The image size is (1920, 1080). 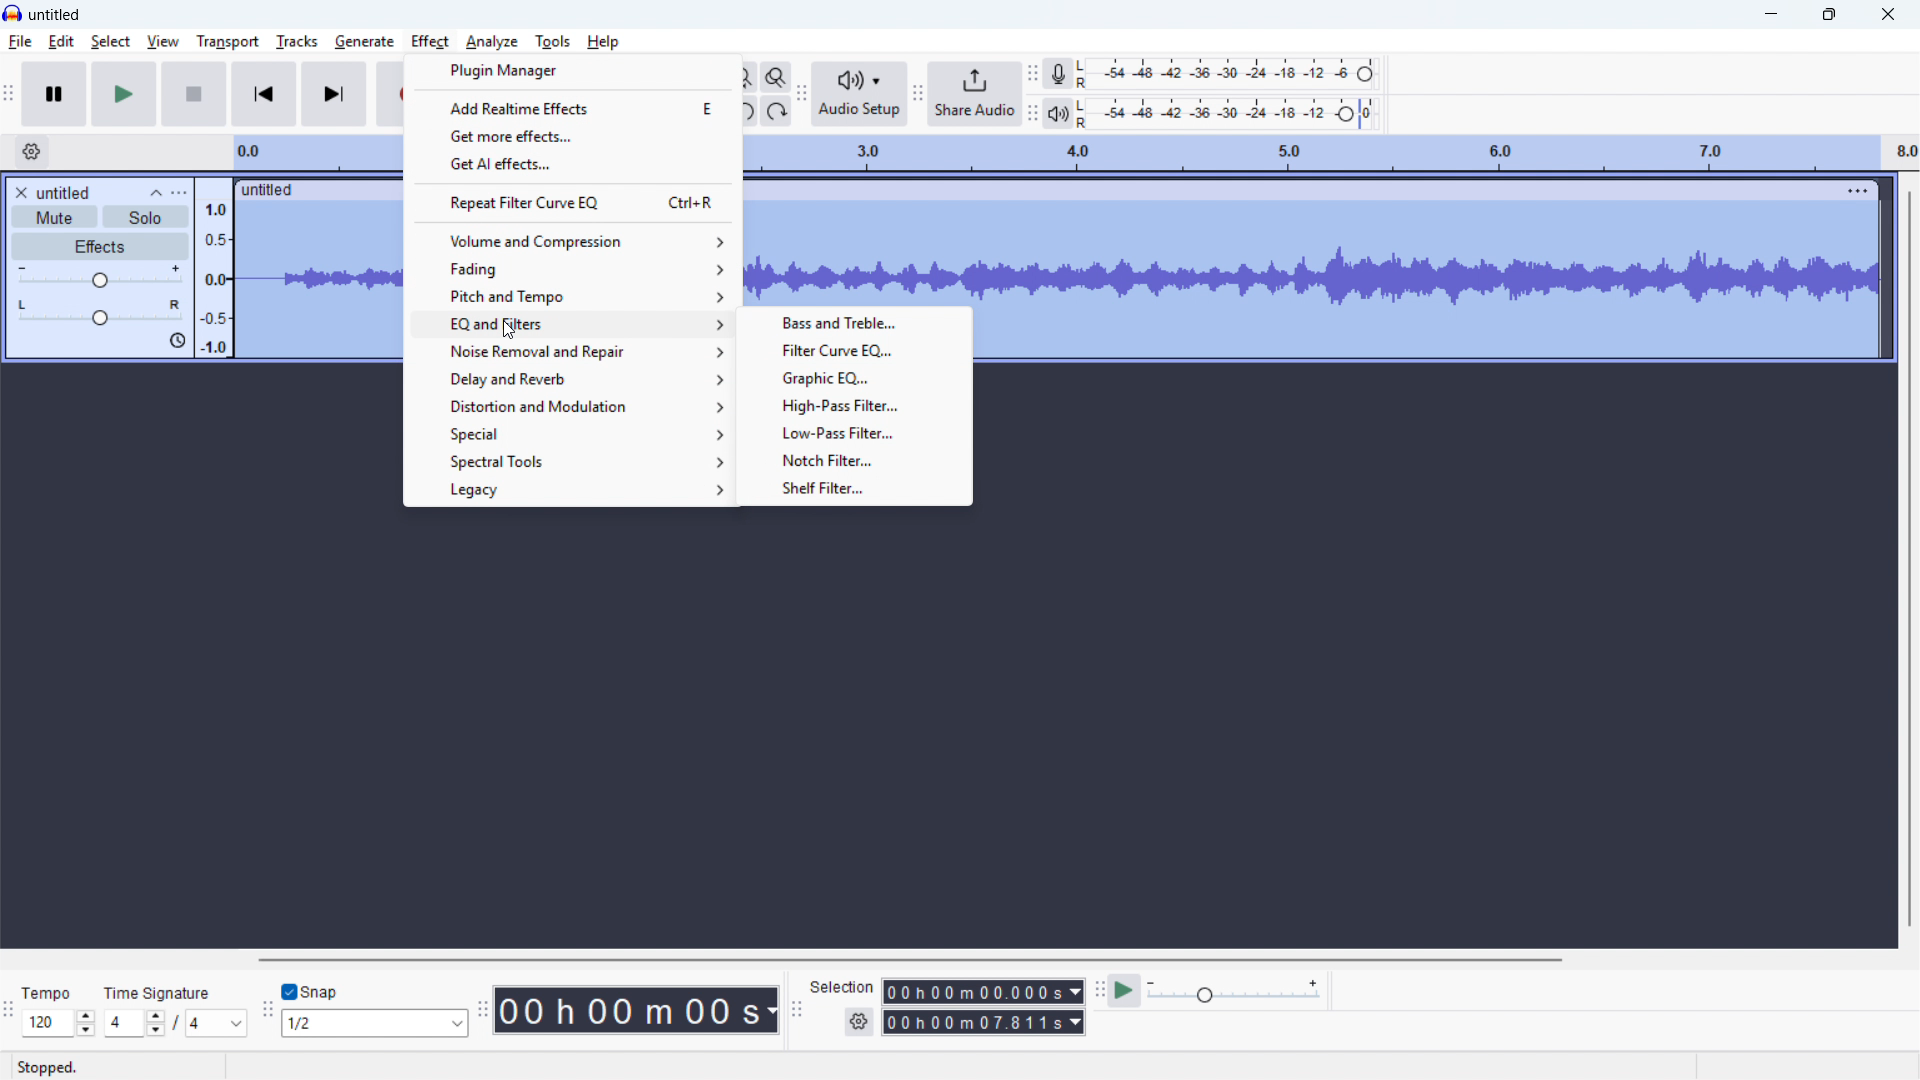 I want to click on time signature, so click(x=158, y=994).